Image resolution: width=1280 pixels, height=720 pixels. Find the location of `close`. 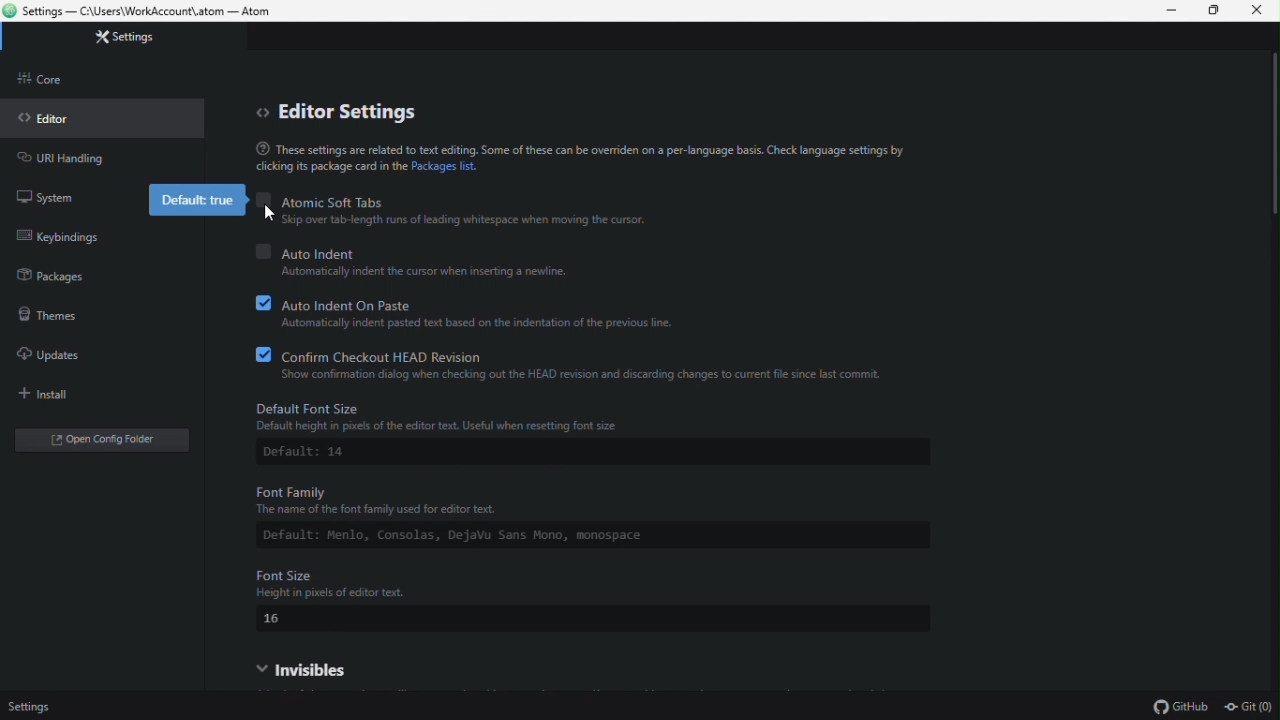

close is located at coordinates (1258, 13).